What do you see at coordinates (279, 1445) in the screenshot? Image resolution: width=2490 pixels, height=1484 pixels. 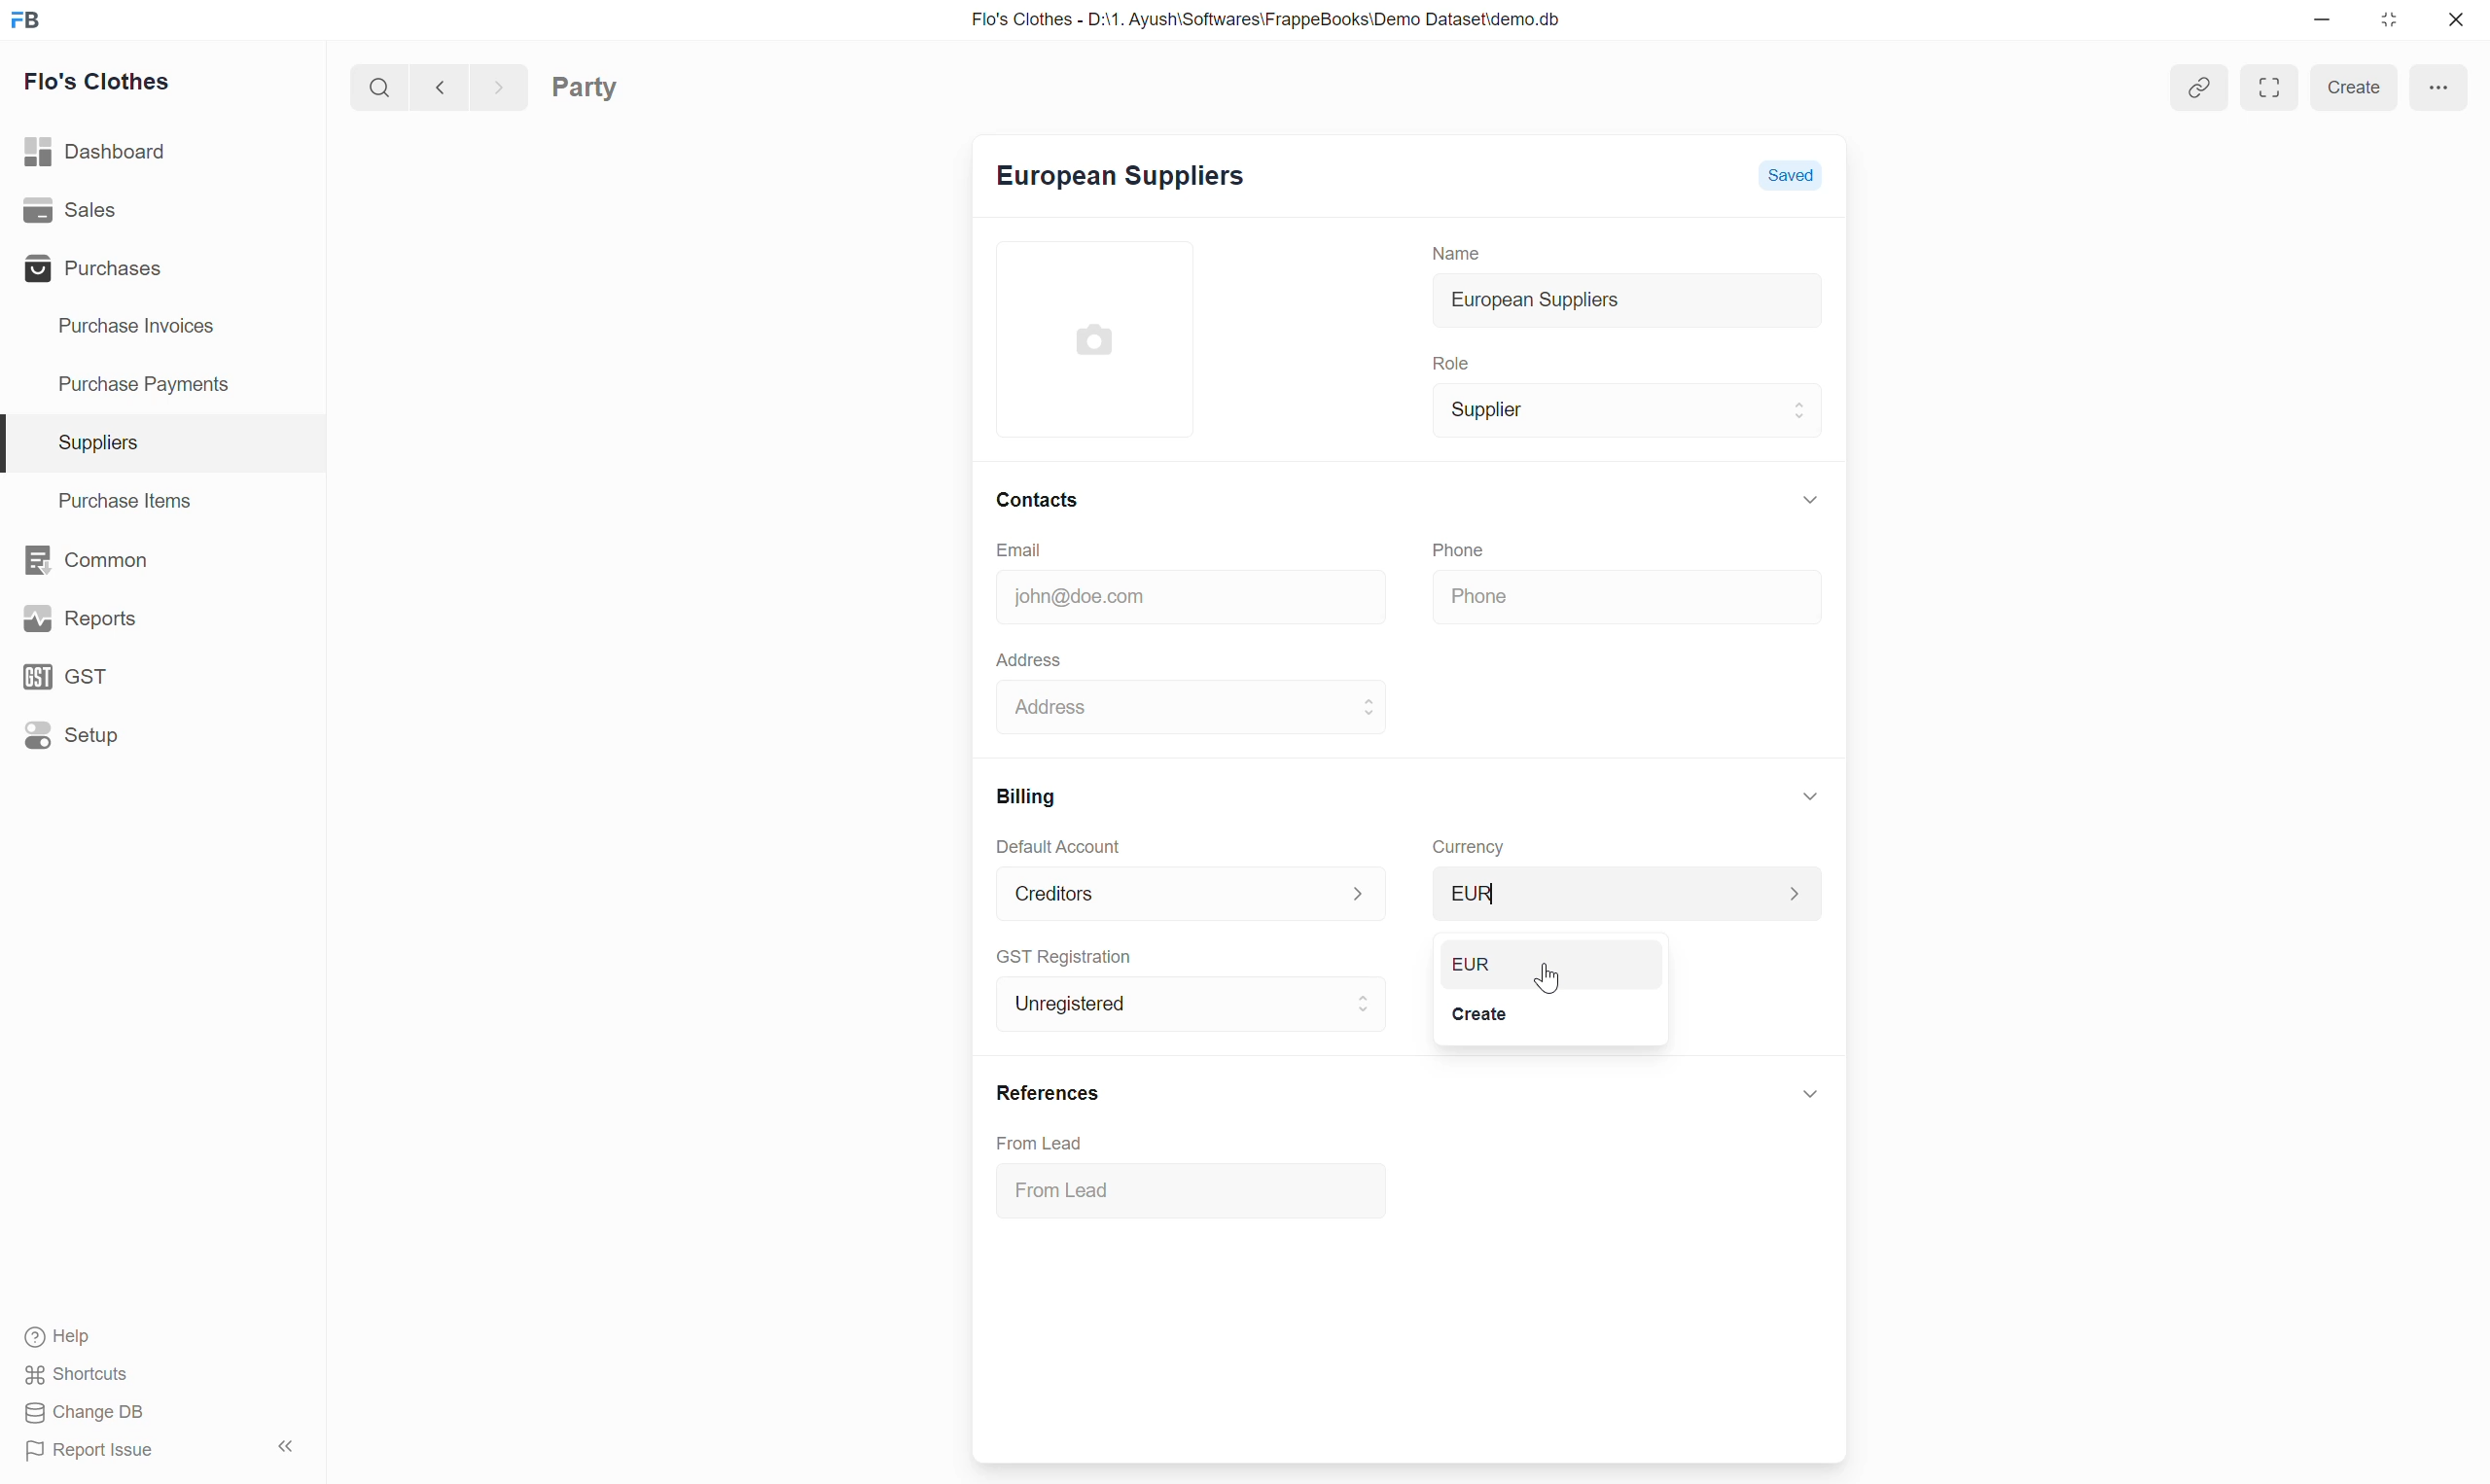 I see `hide` at bounding box center [279, 1445].